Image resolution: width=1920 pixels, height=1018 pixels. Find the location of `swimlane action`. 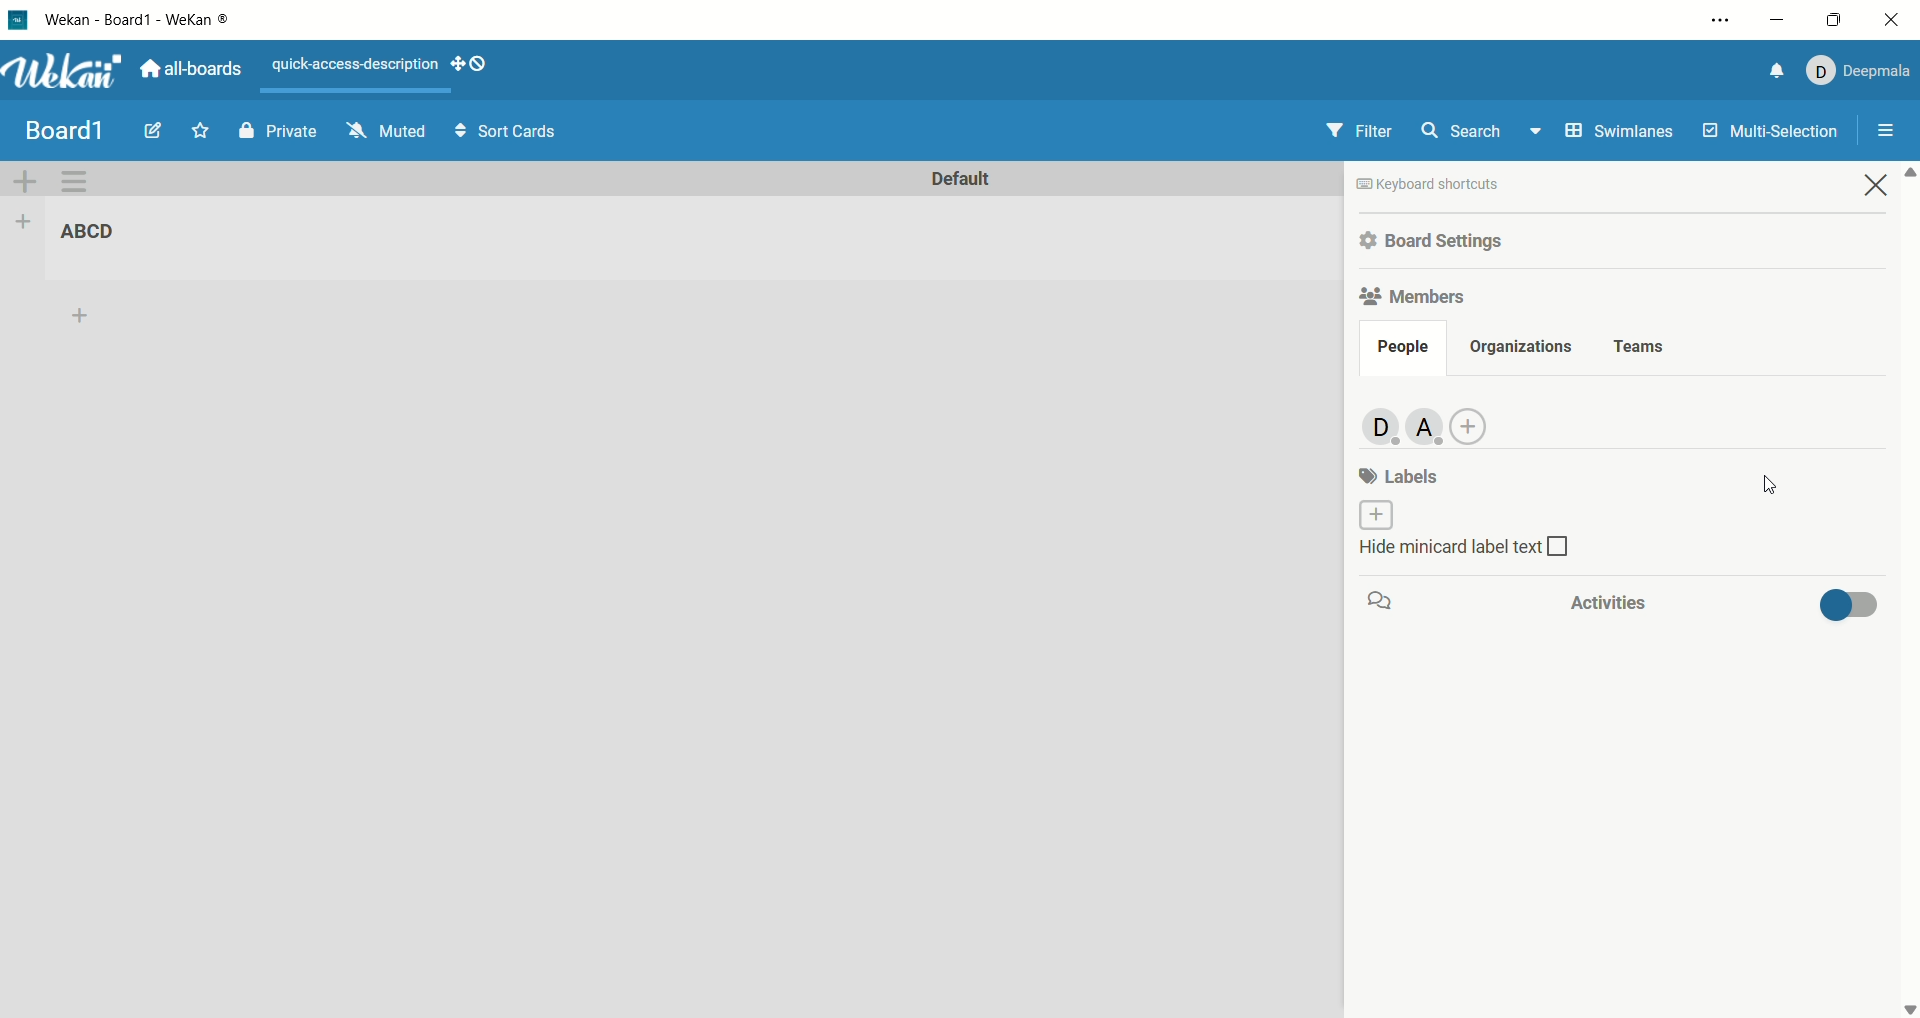

swimlane action is located at coordinates (82, 183).